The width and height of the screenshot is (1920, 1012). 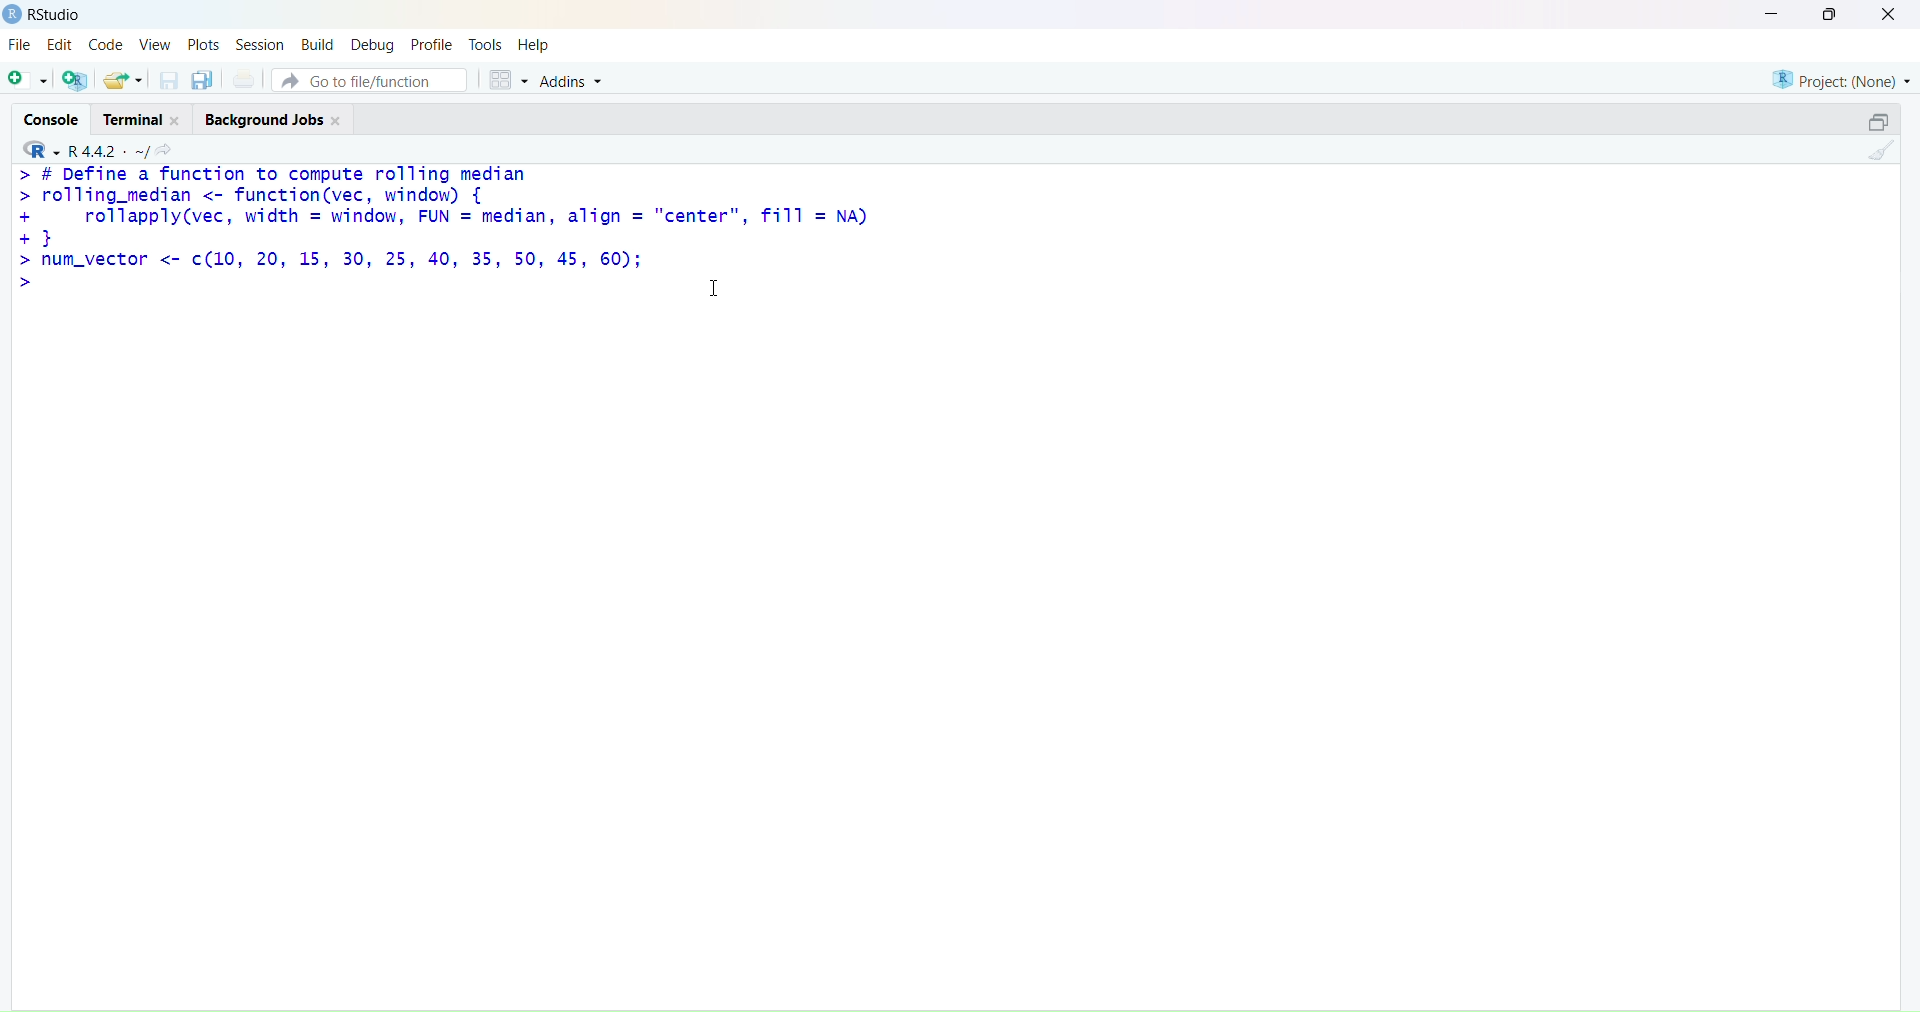 I want to click on share folder as, so click(x=123, y=80).